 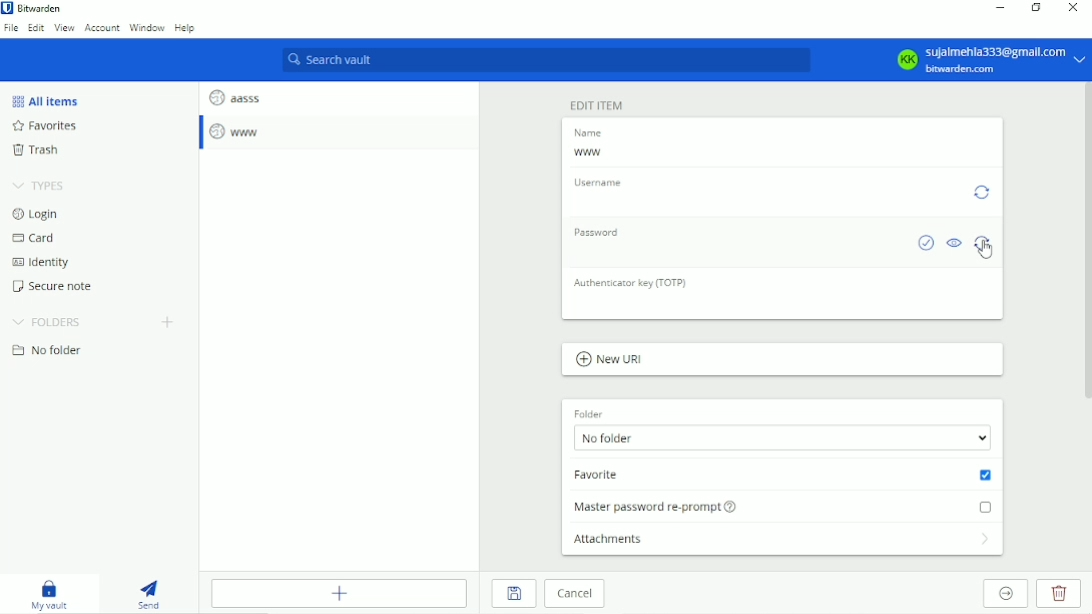 I want to click on Folders, so click(x=46, y=322).